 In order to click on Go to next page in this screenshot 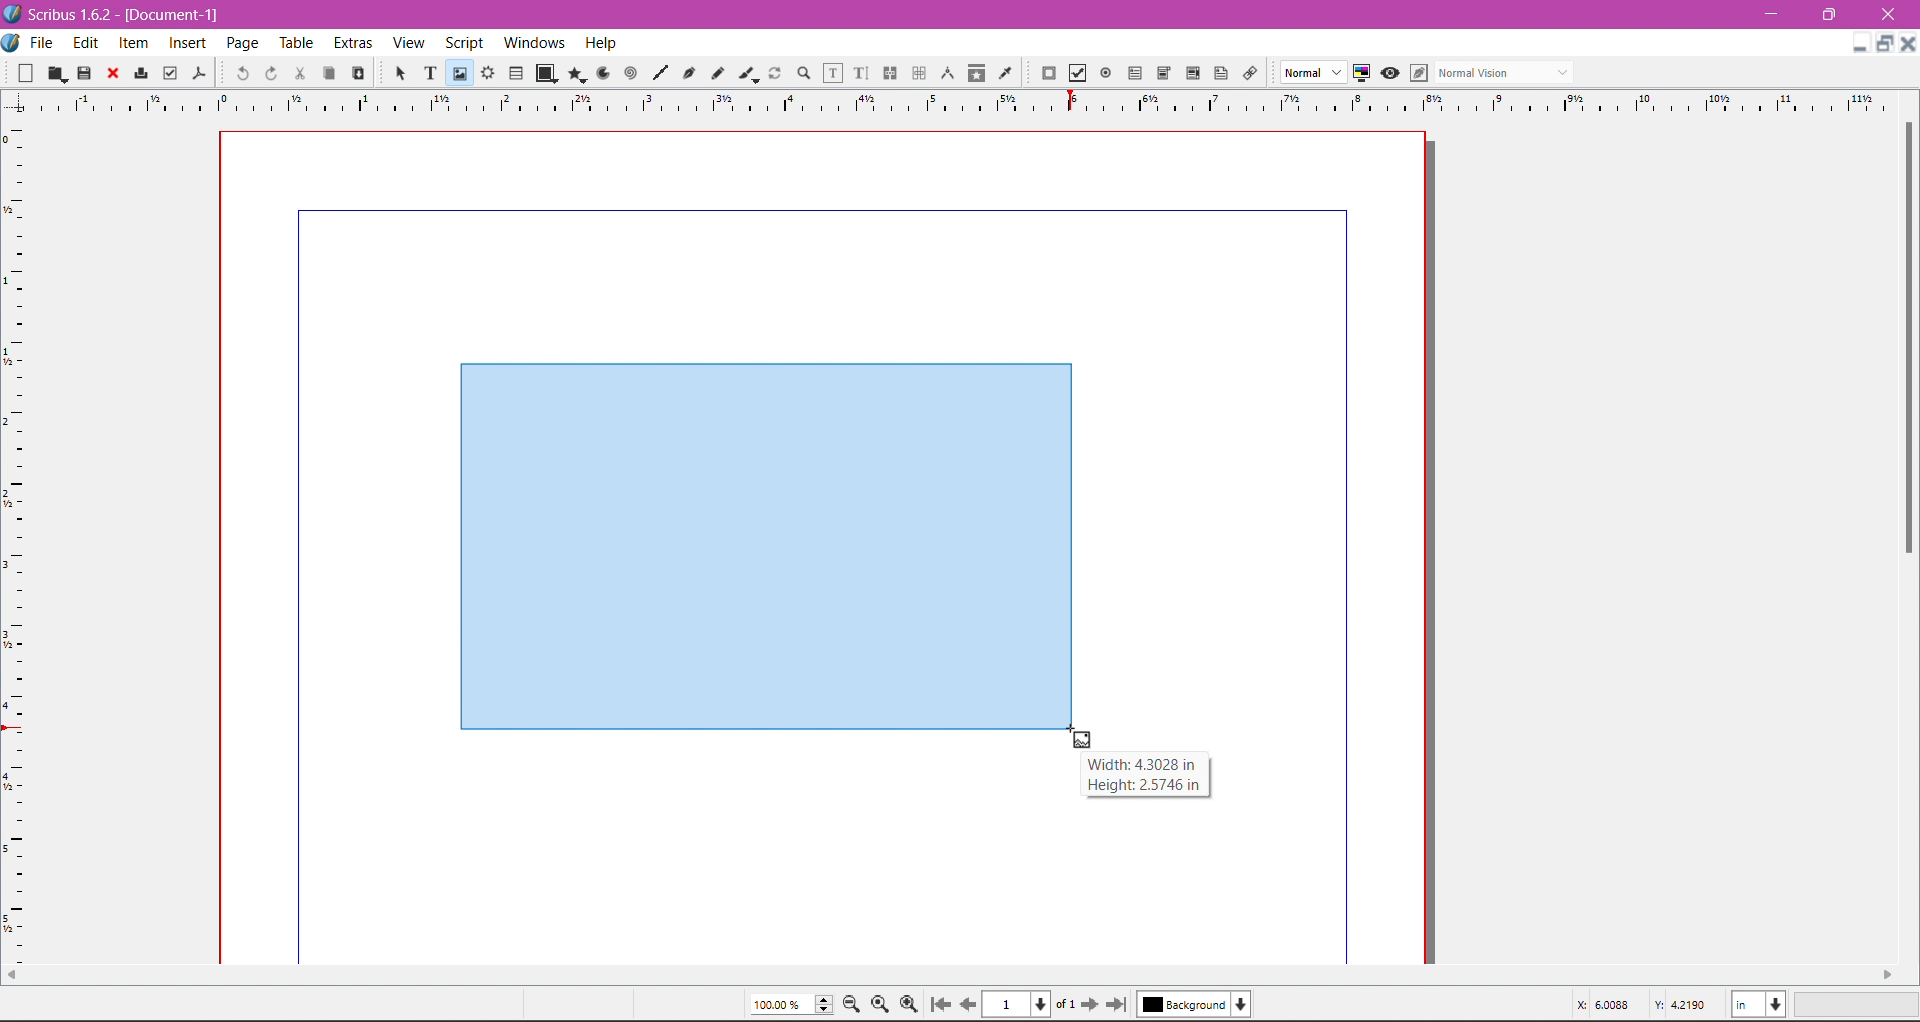, I will do `click(1093, 1005)`.